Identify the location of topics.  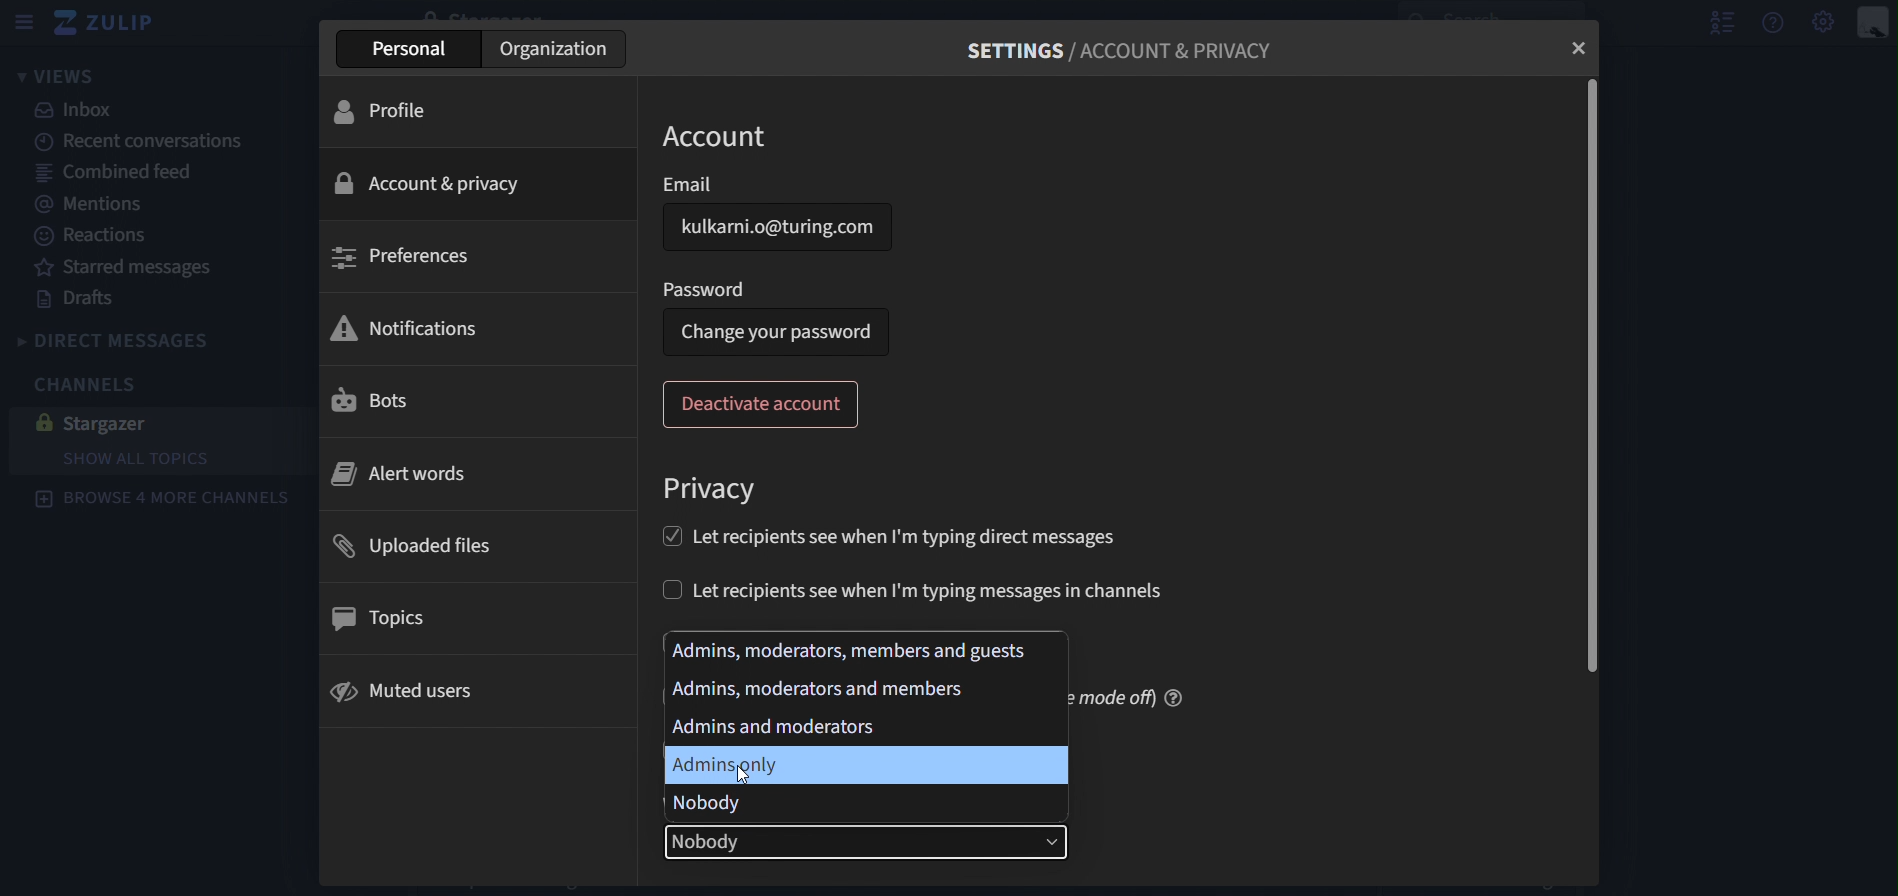
(393, 620).